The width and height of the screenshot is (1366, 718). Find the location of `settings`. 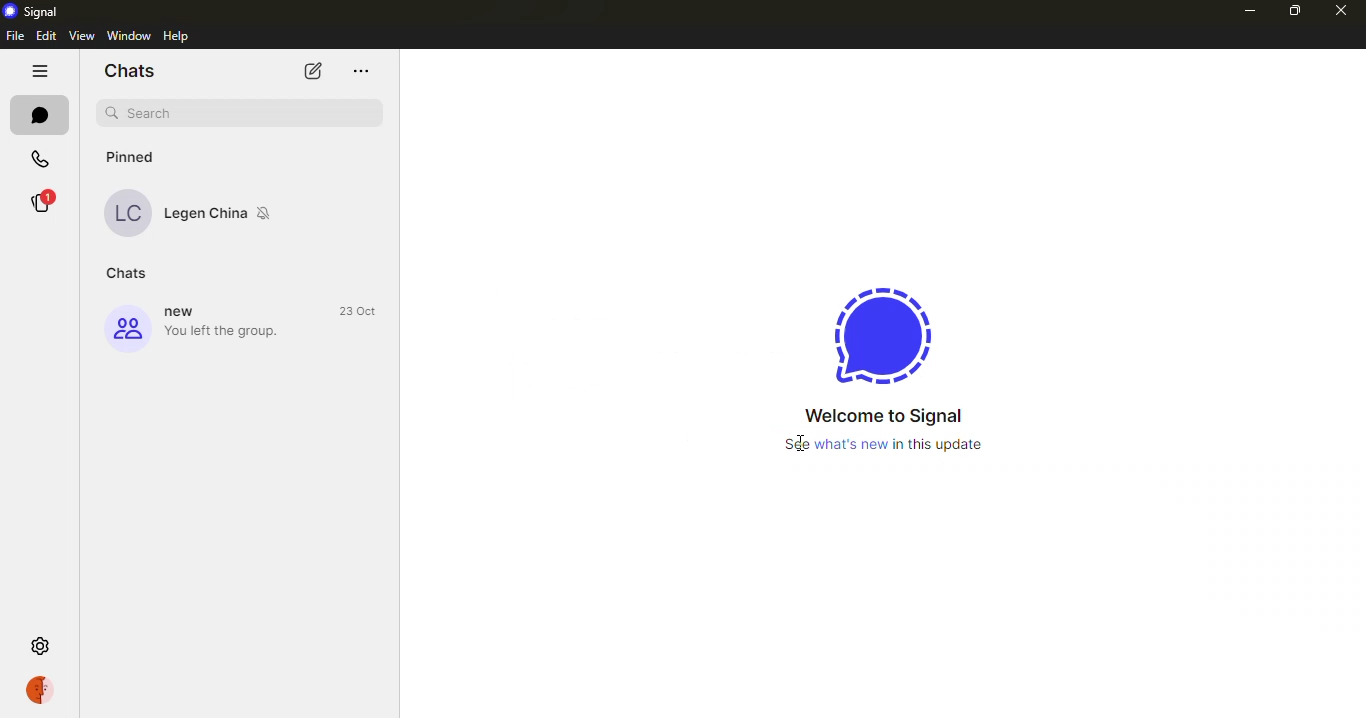

settings is located at coordinates (40, 643).